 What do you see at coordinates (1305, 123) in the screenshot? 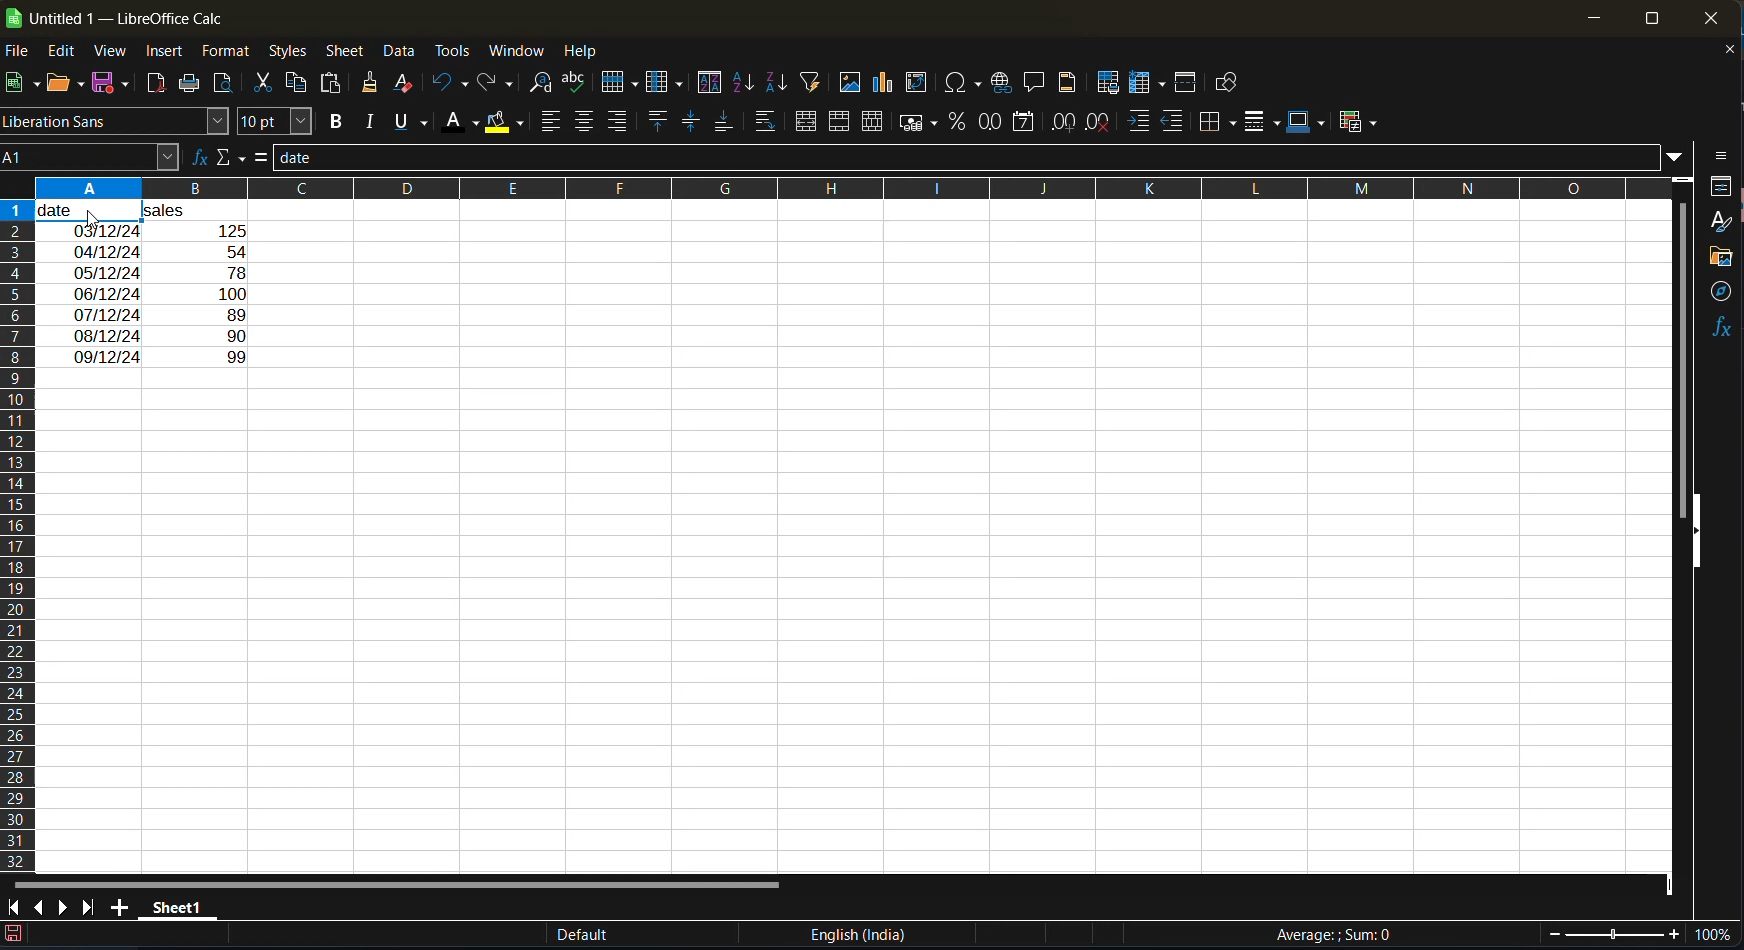
I see `border color` at bounding box center [1305, 123].